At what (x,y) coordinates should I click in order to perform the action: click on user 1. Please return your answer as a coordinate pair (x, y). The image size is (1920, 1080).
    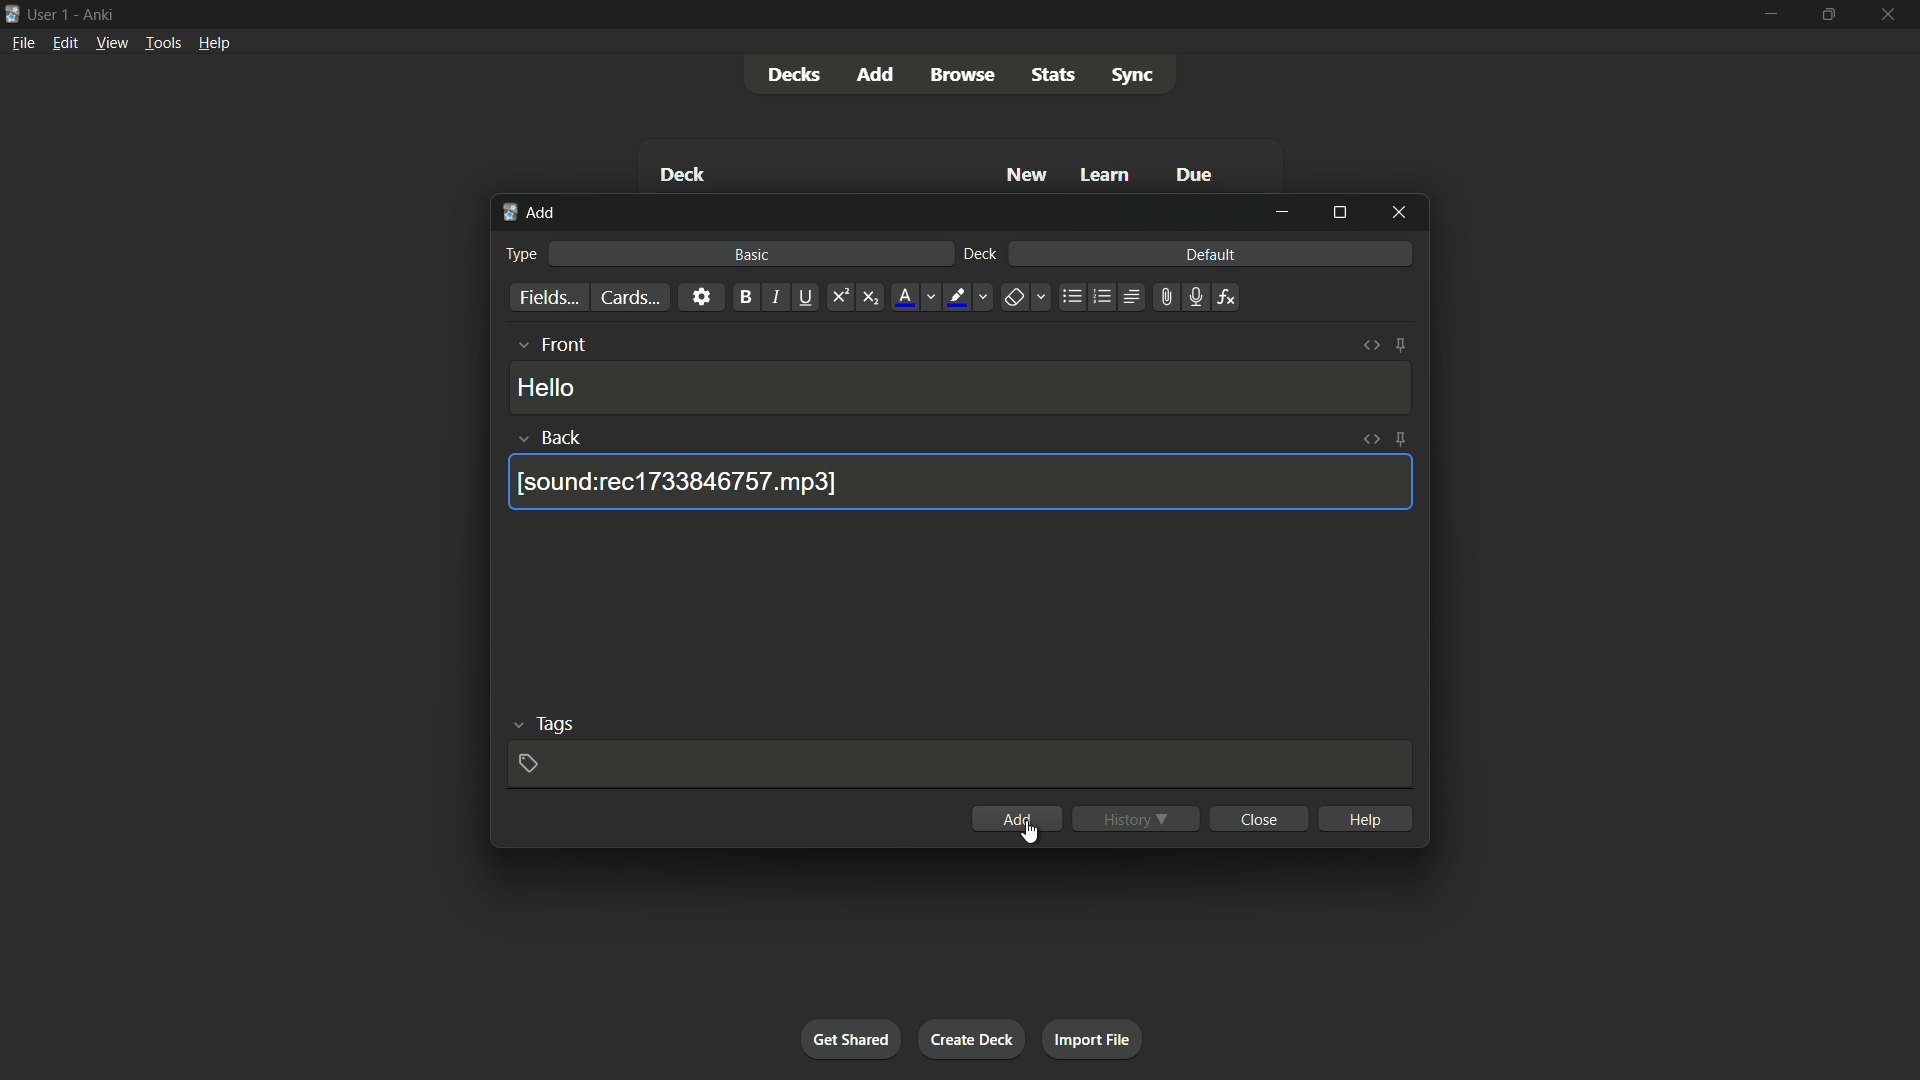
    Looking at the image, I should click on (51, 14).